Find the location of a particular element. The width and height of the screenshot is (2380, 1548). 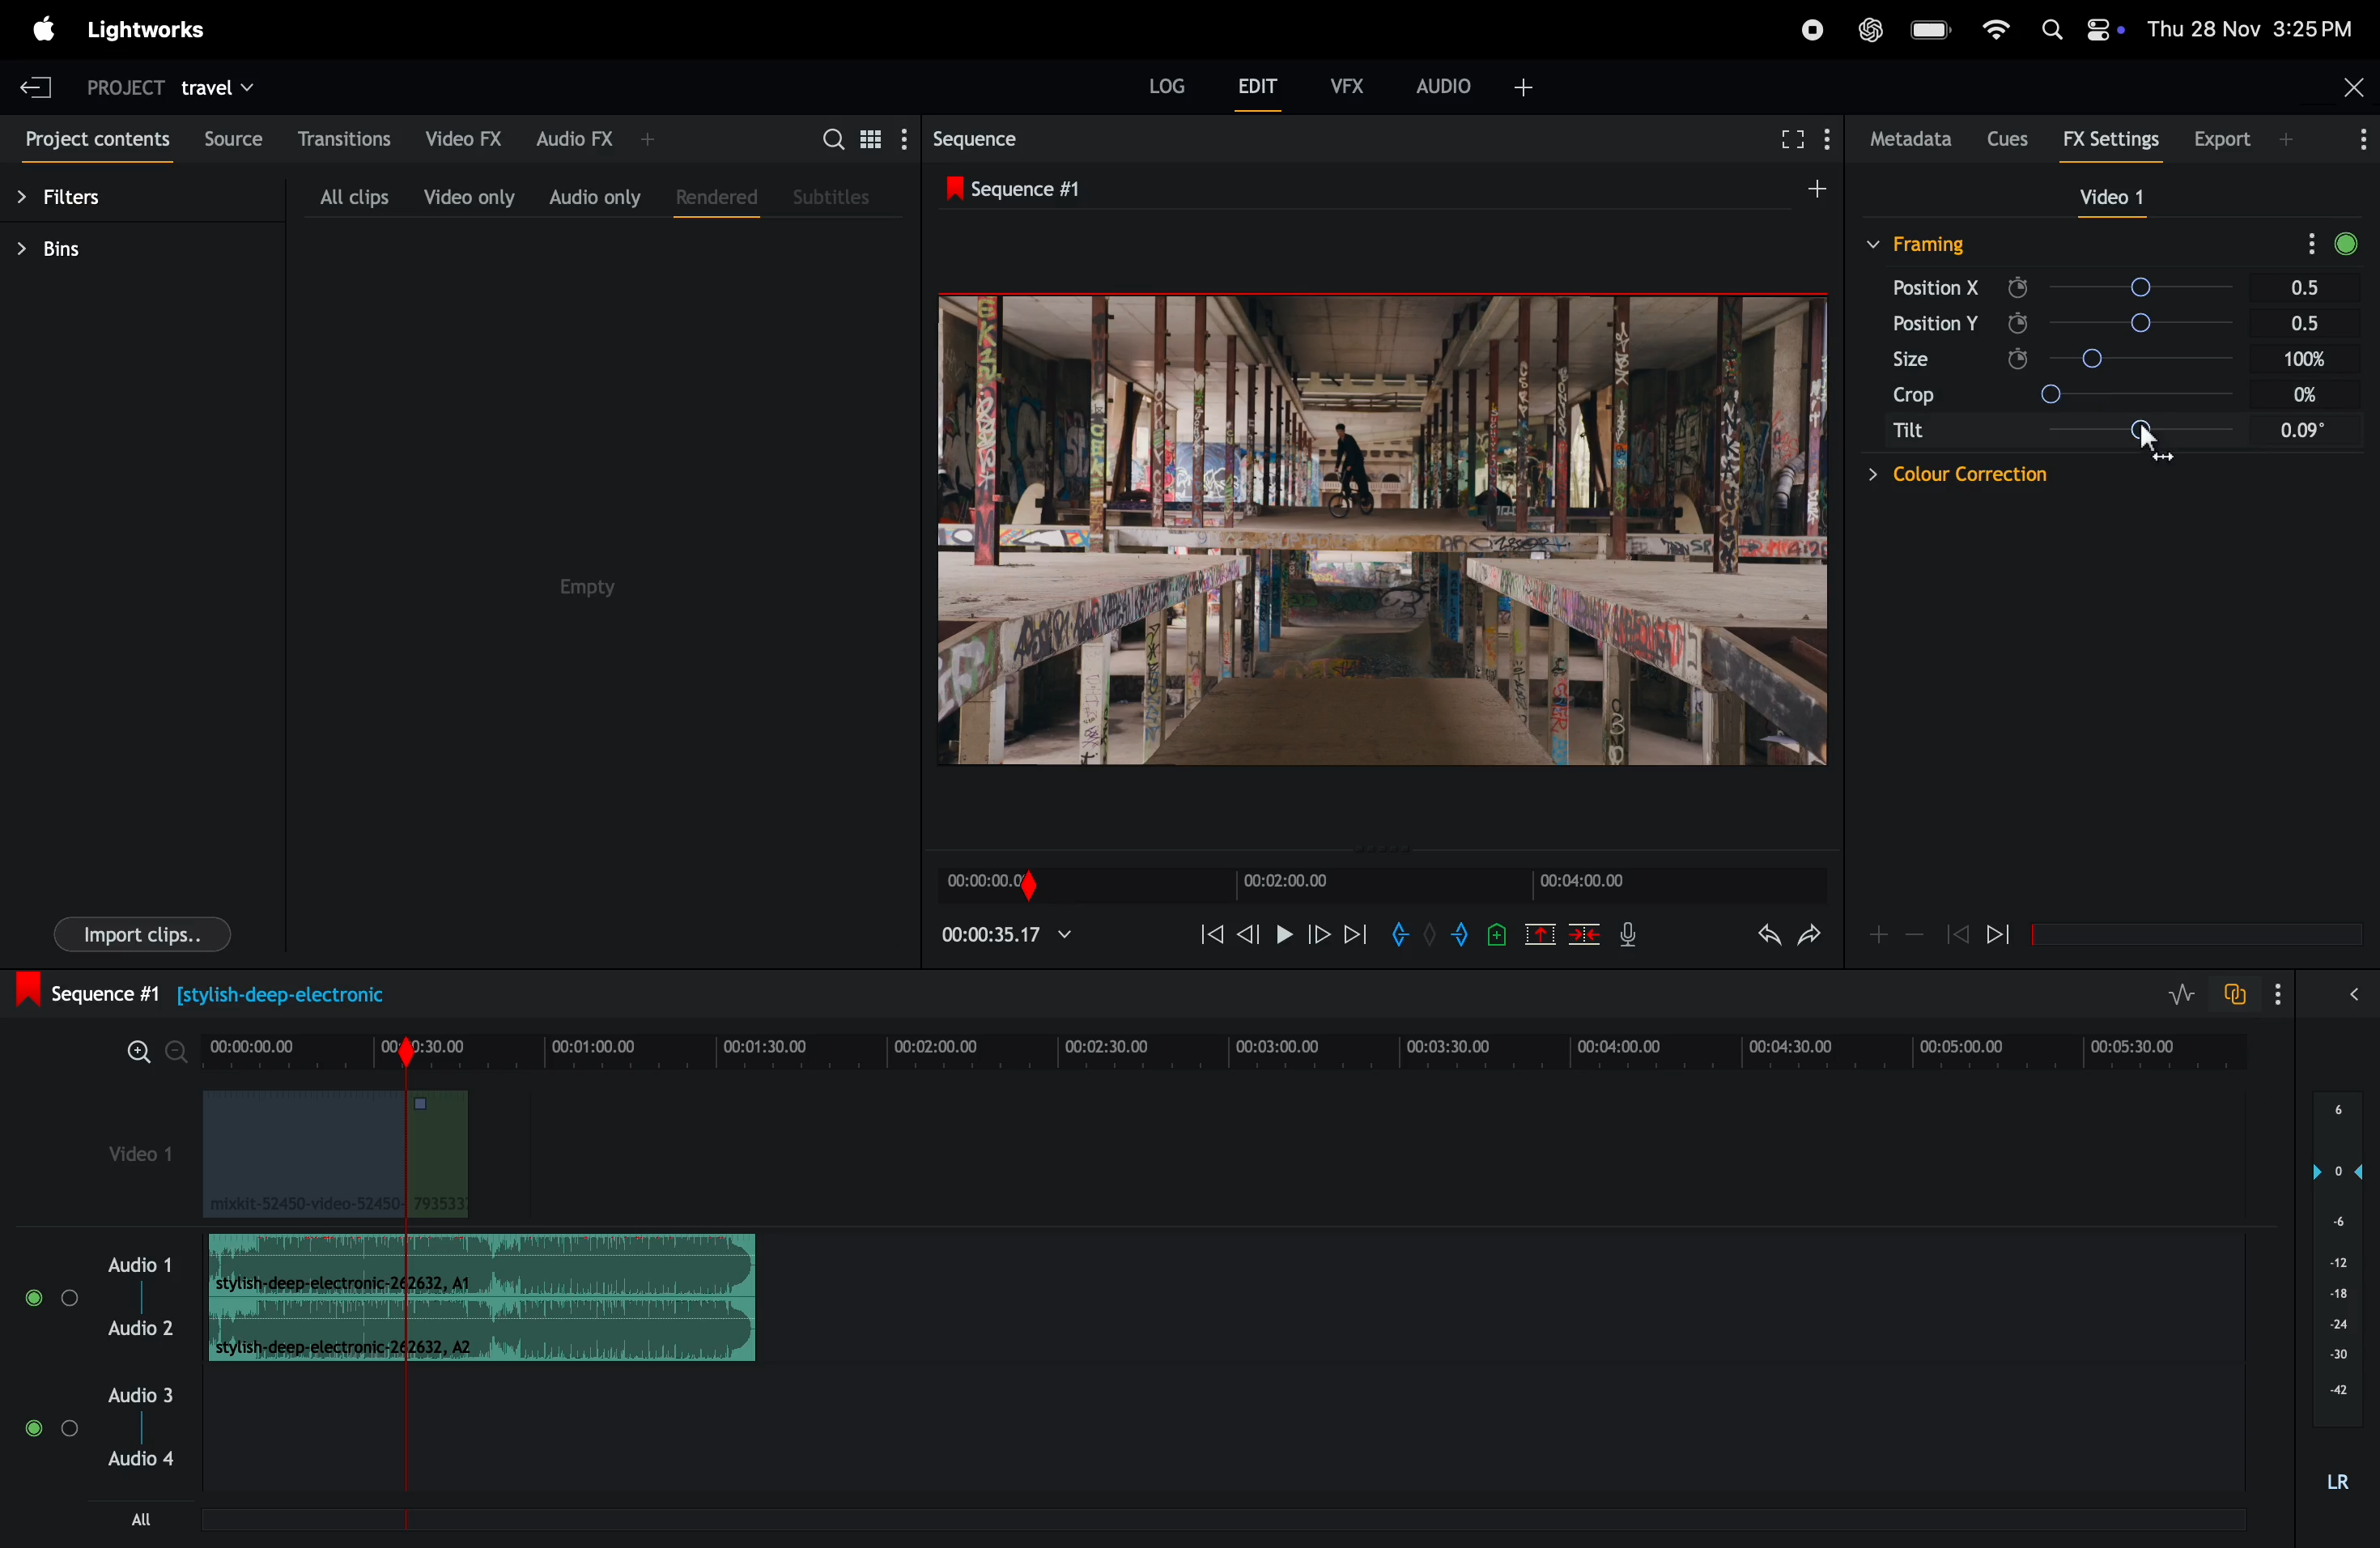

position y is located at coordinates (1934, 327).